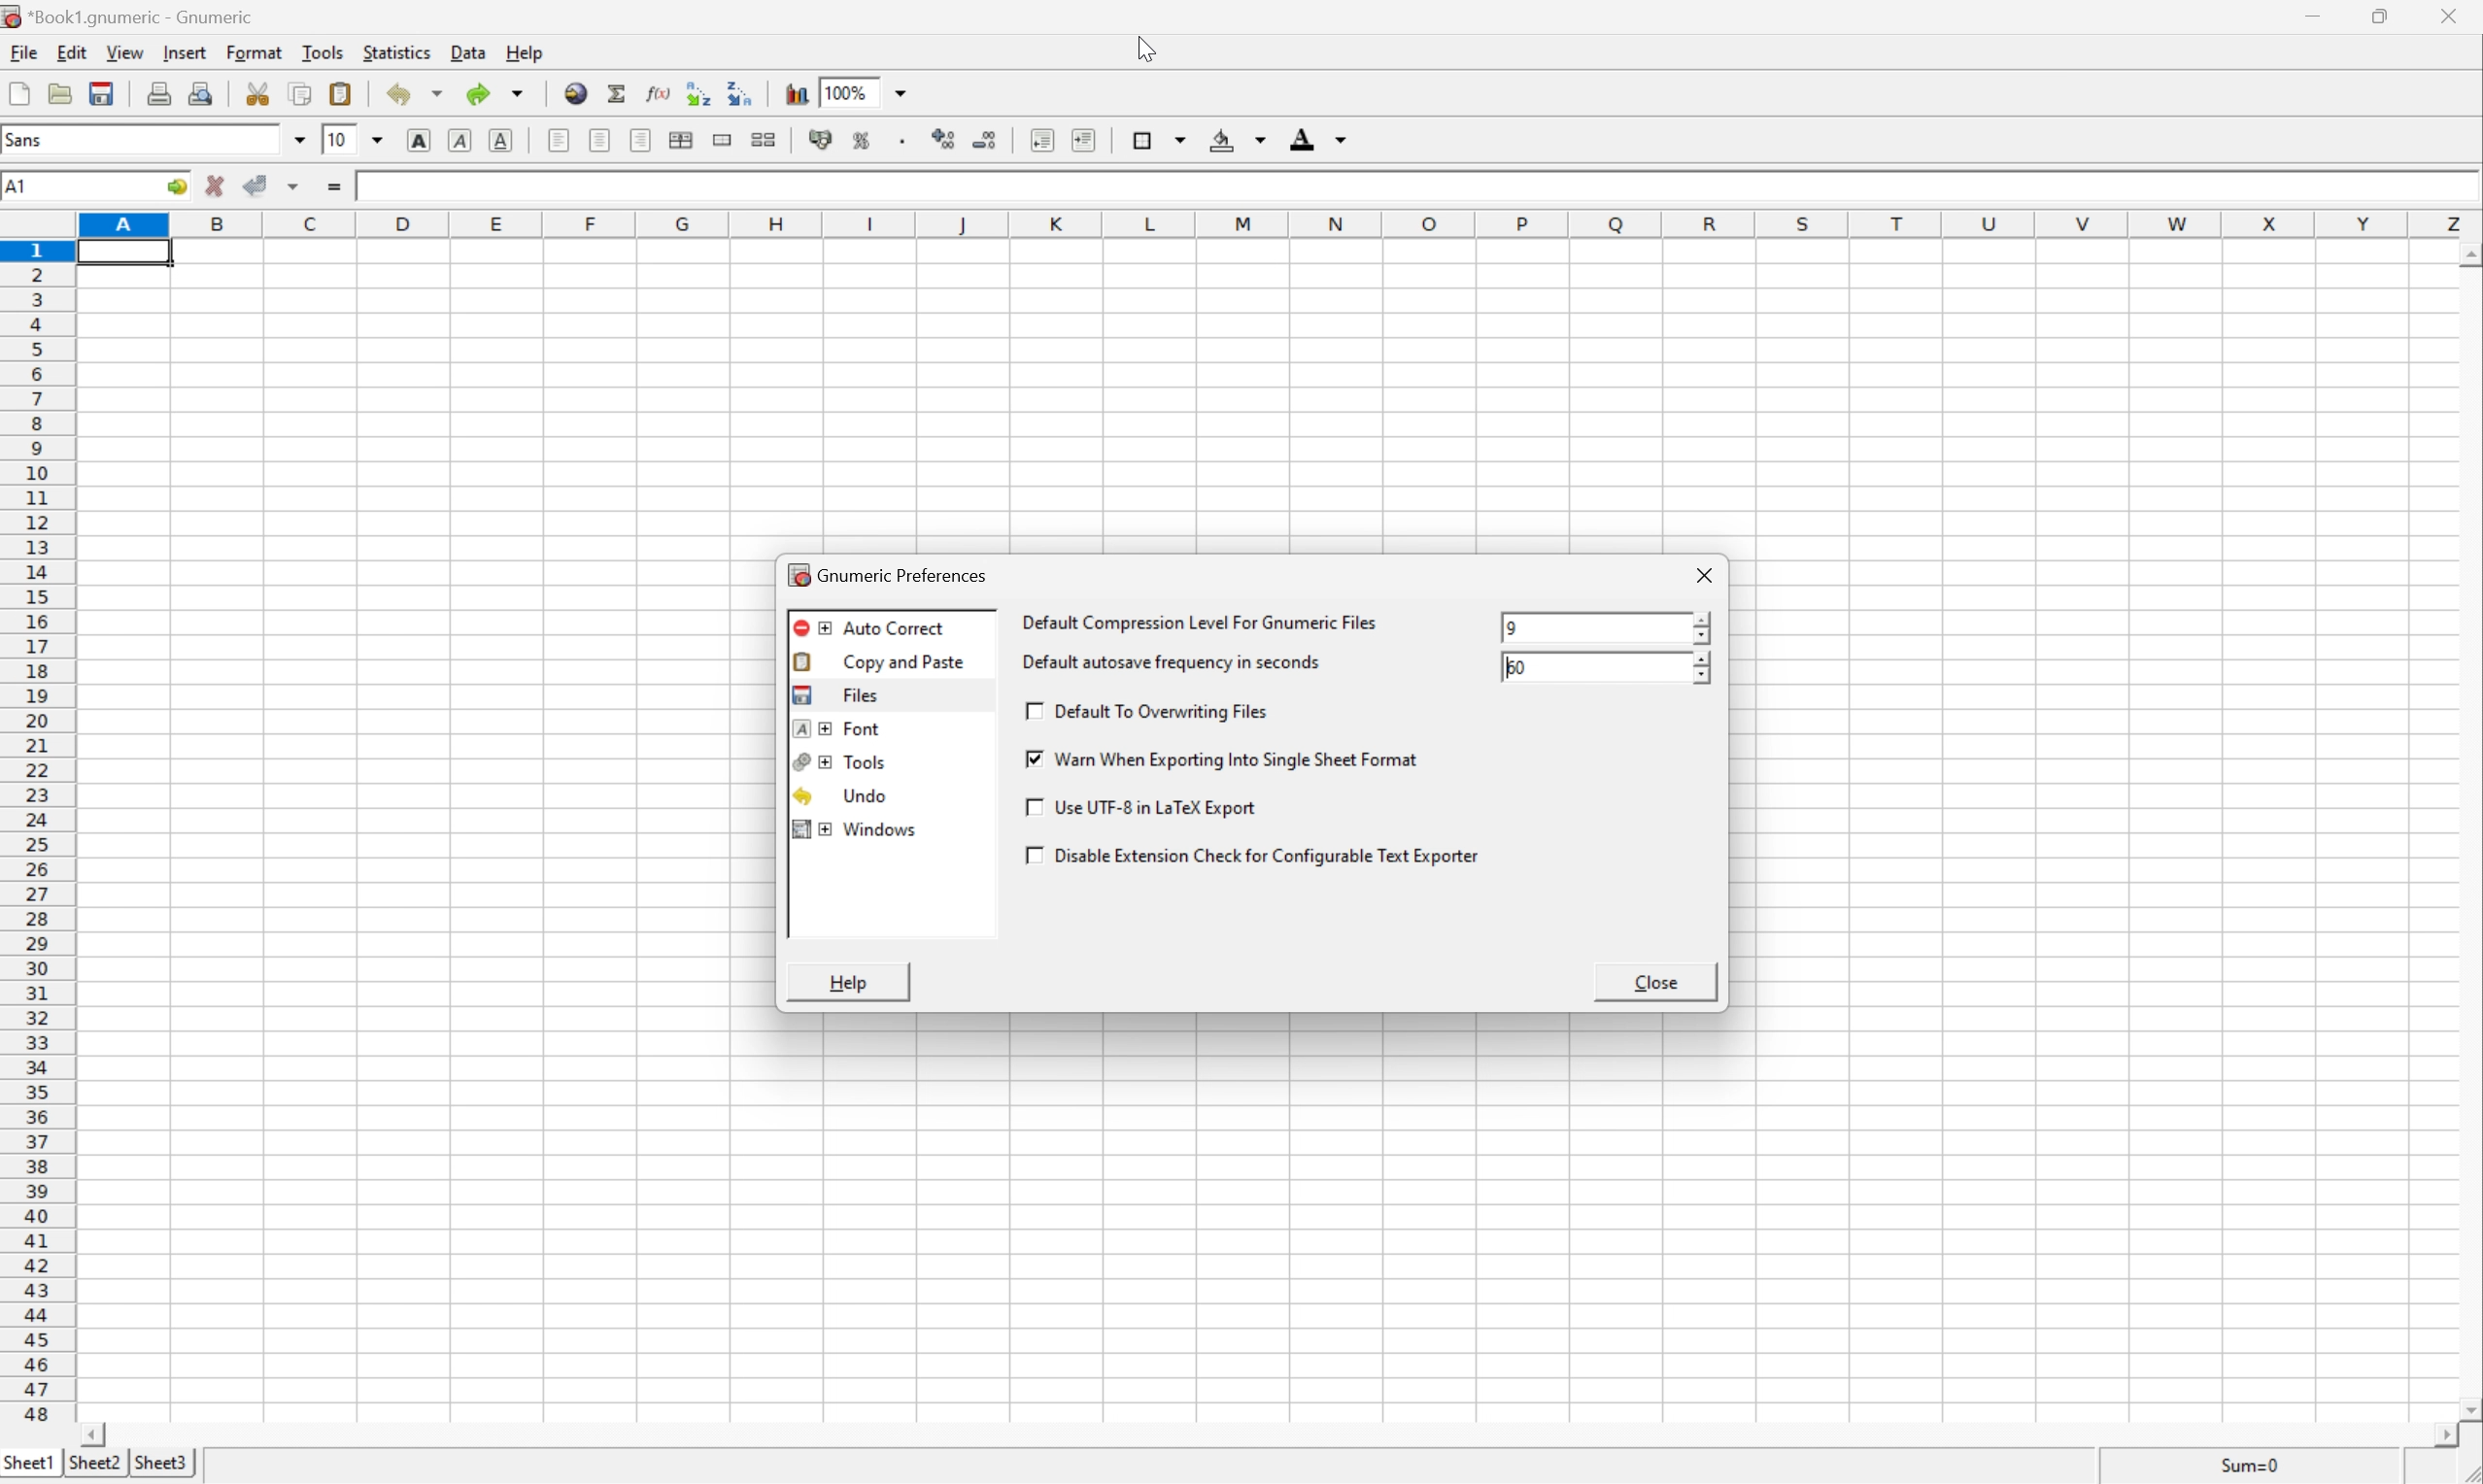 The image size is (2483, 1484). Describe the element at coordinates (421, 137) in the screenshot. I see `bold` at that location.